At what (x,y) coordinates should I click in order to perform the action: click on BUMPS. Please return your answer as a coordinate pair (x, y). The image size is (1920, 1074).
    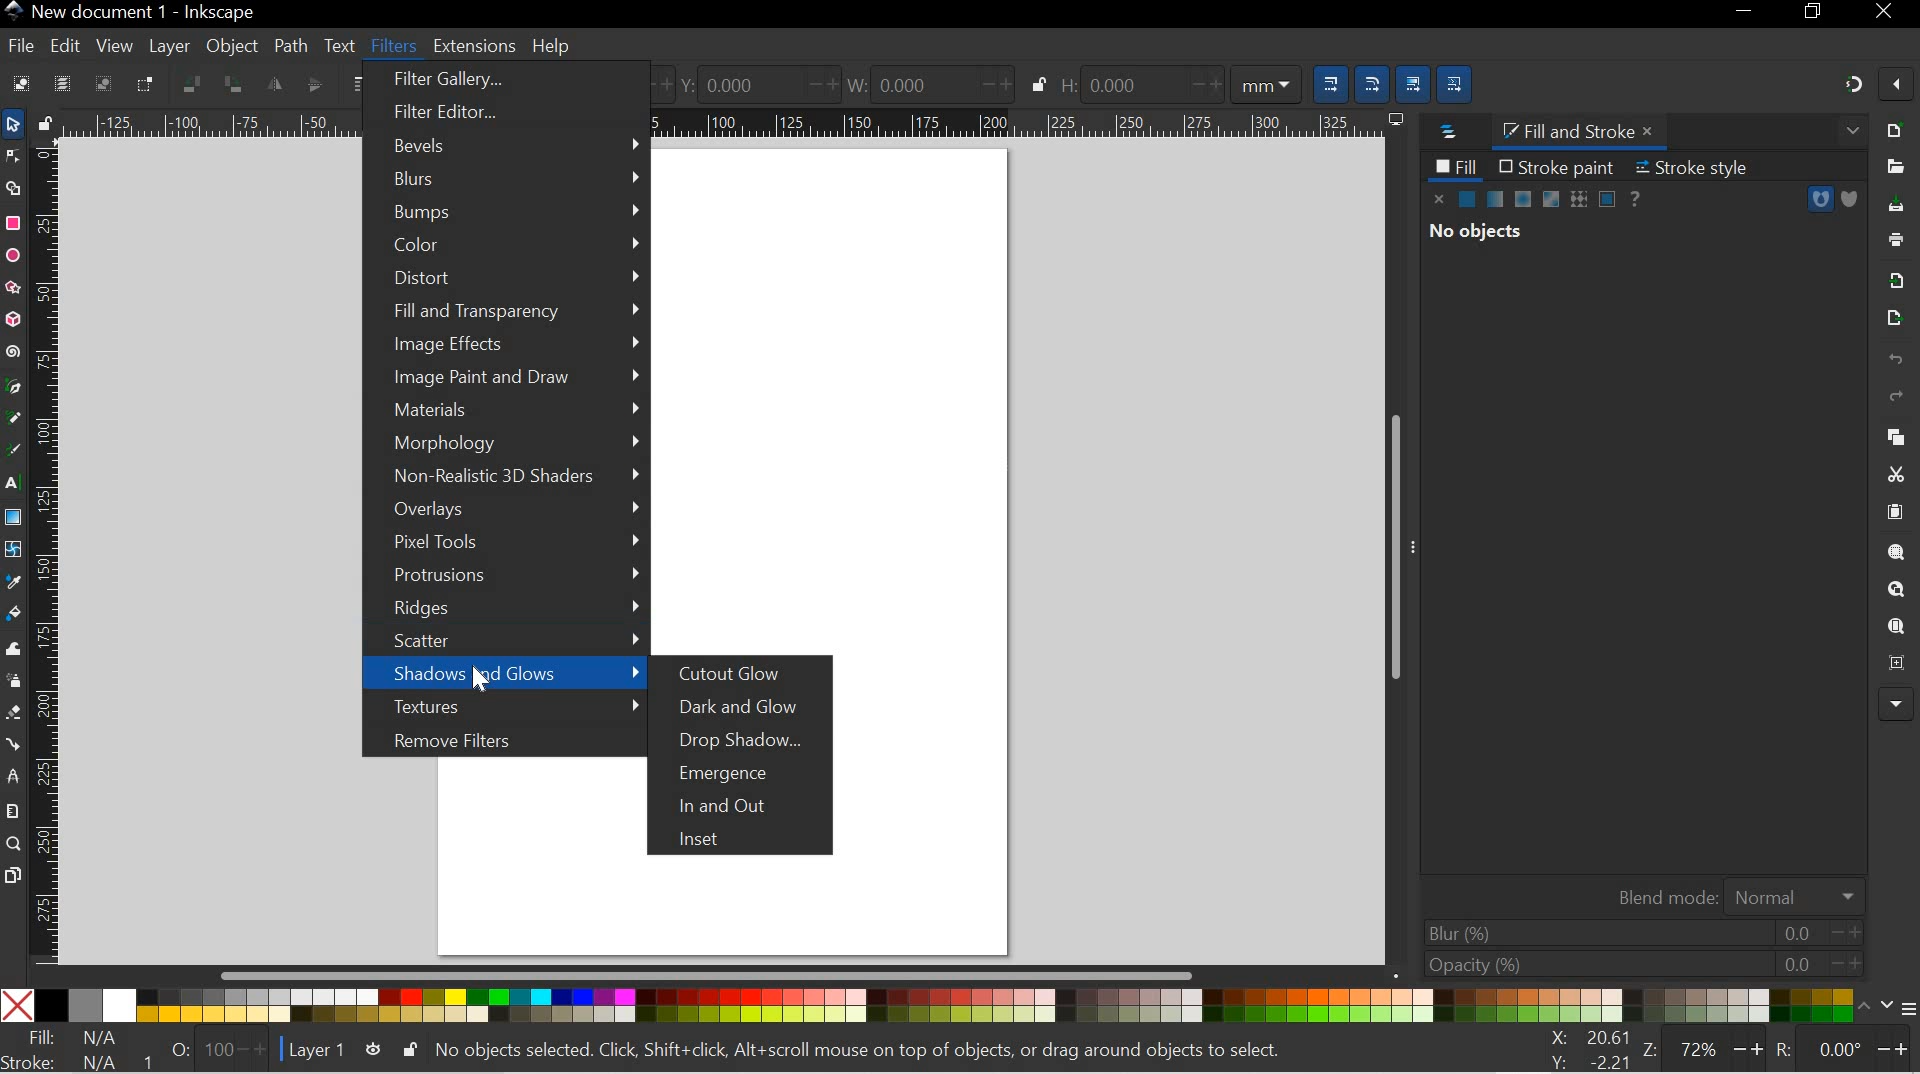
    Looking at the image, I should click on (508, 212).